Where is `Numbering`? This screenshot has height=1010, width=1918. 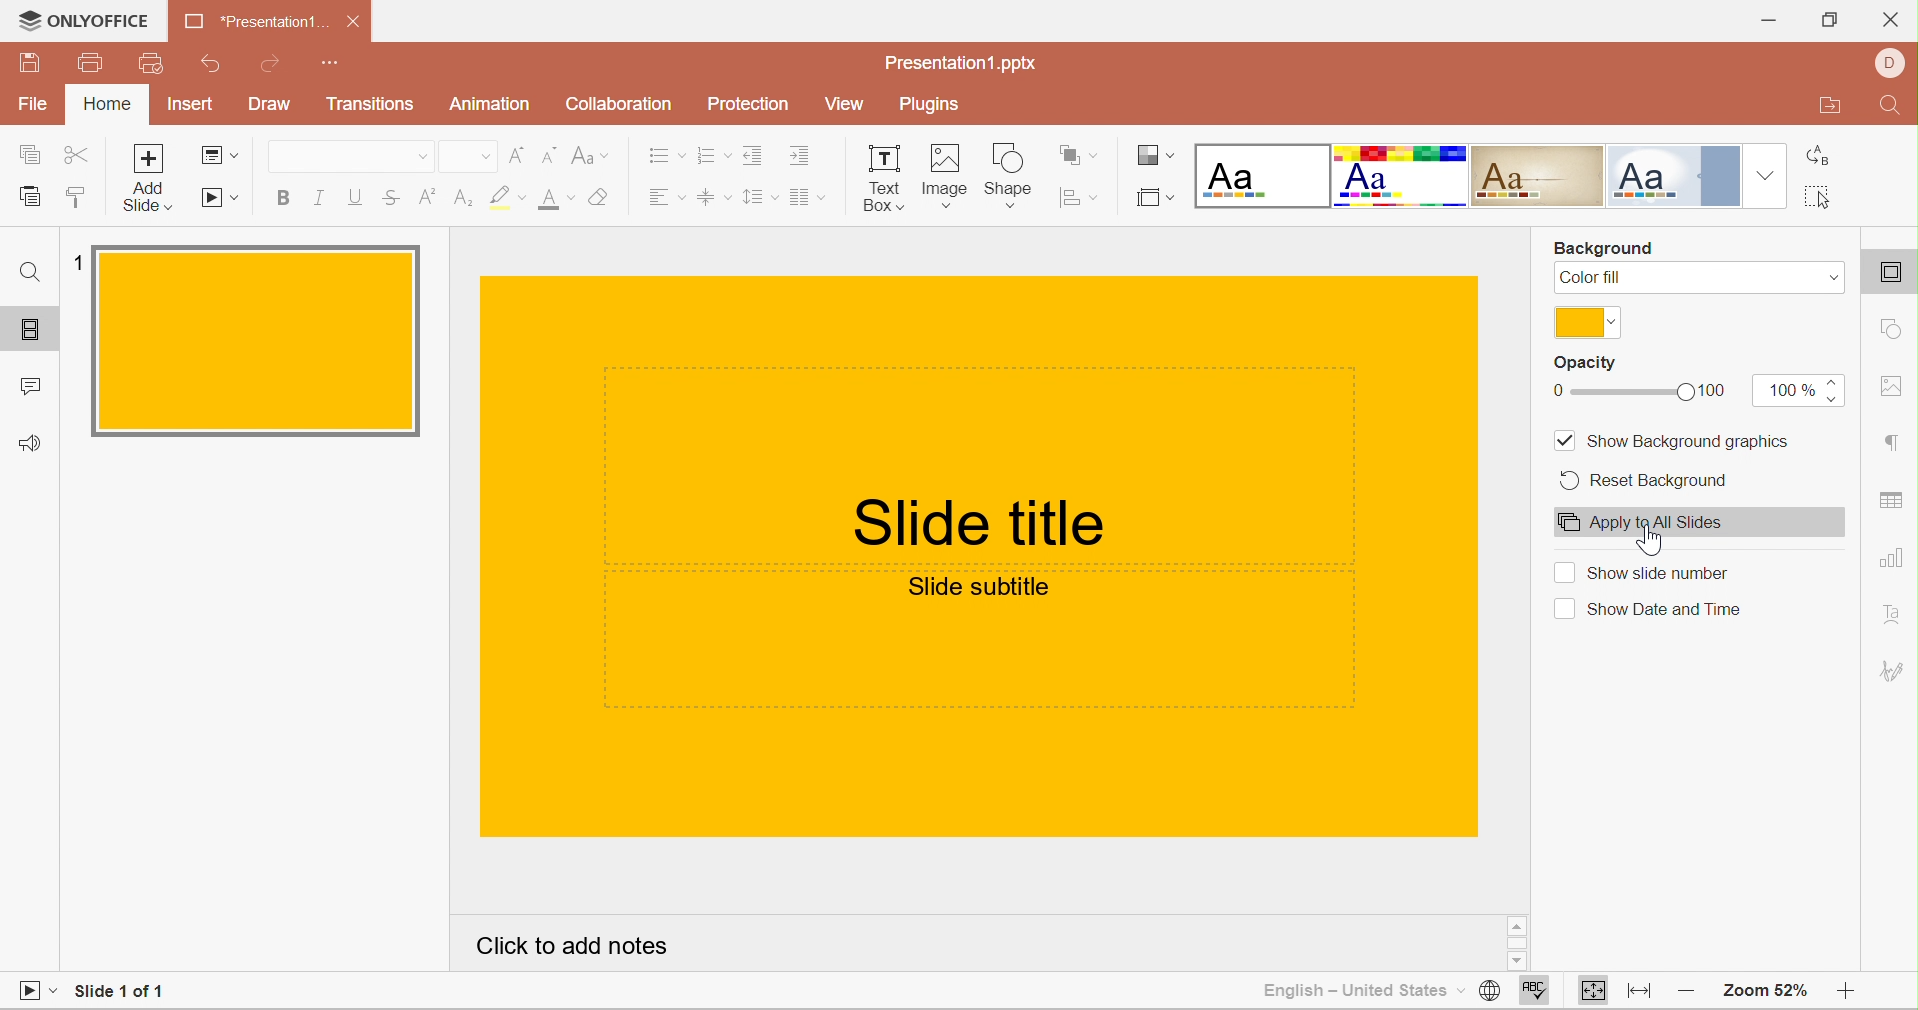
Numbering is located at coordinates (714, 157).